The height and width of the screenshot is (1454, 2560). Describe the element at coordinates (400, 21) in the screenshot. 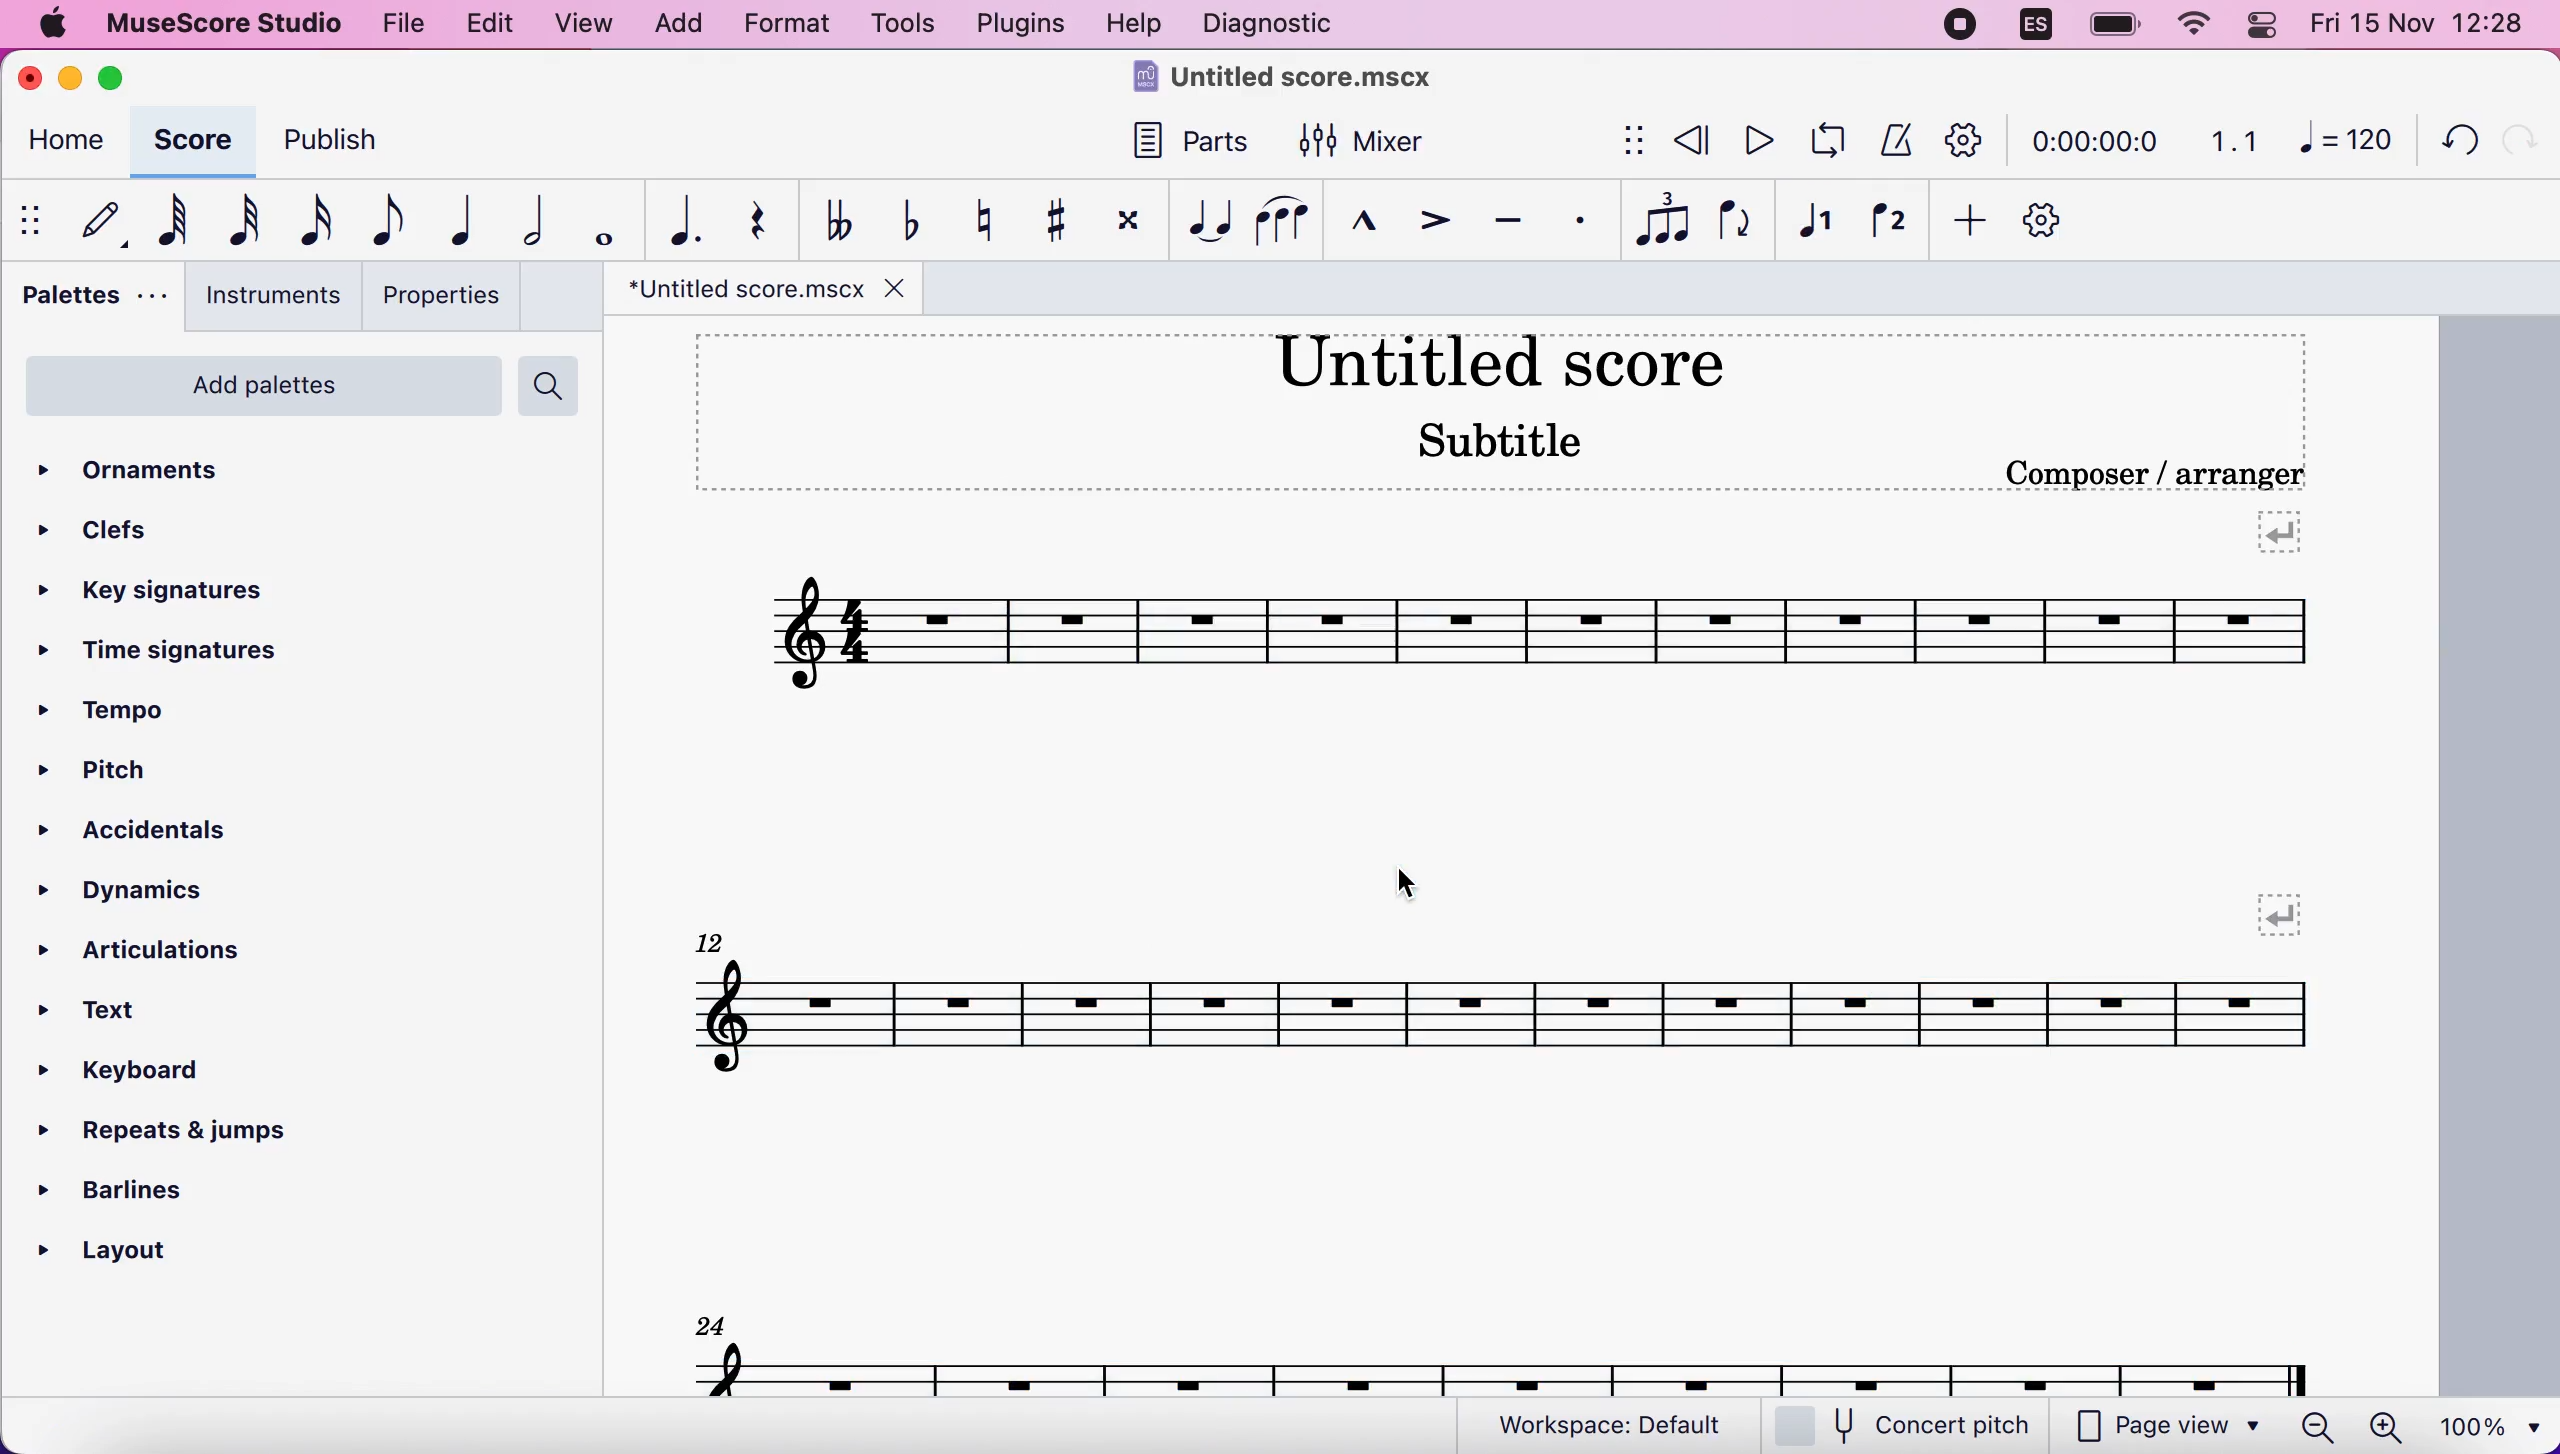

I see `file` at that location.